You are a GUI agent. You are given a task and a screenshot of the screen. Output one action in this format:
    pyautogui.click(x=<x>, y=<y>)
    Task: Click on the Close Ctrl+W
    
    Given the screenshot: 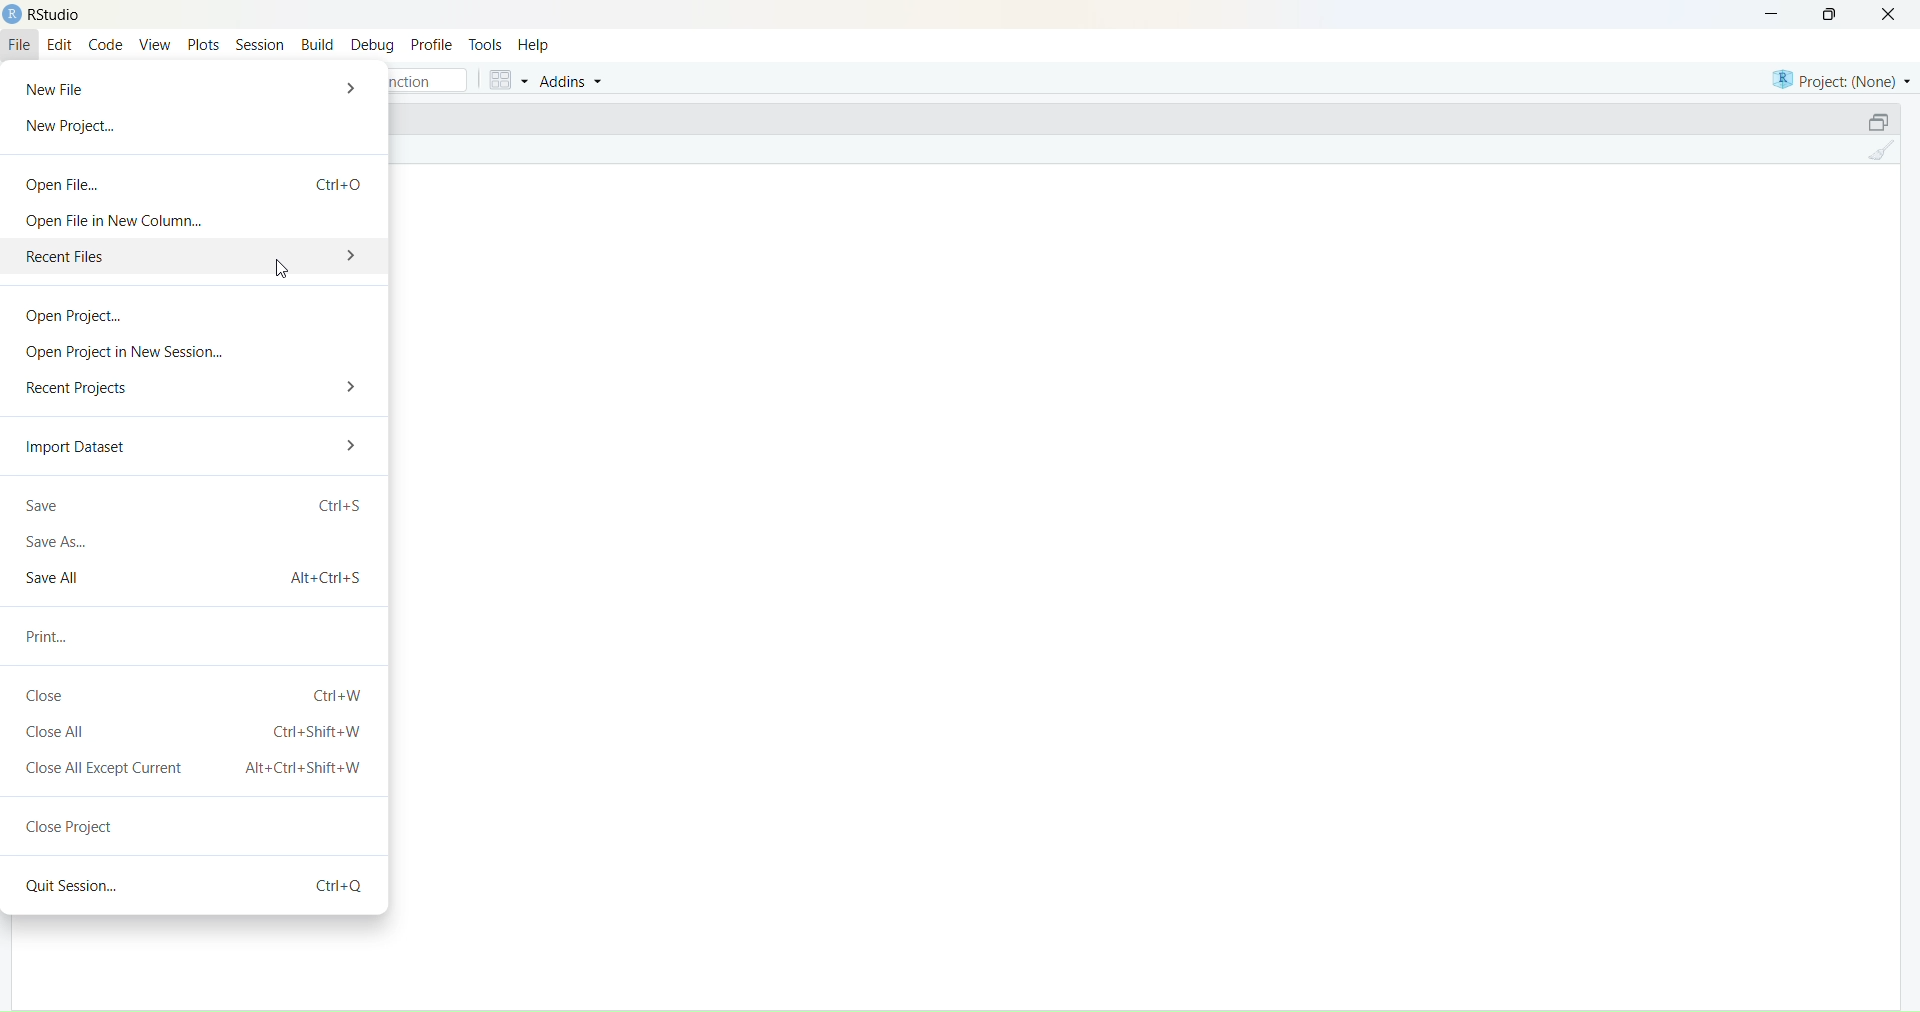 What is the action you would take?
    pyautogui.click(x=197, y=697)
    